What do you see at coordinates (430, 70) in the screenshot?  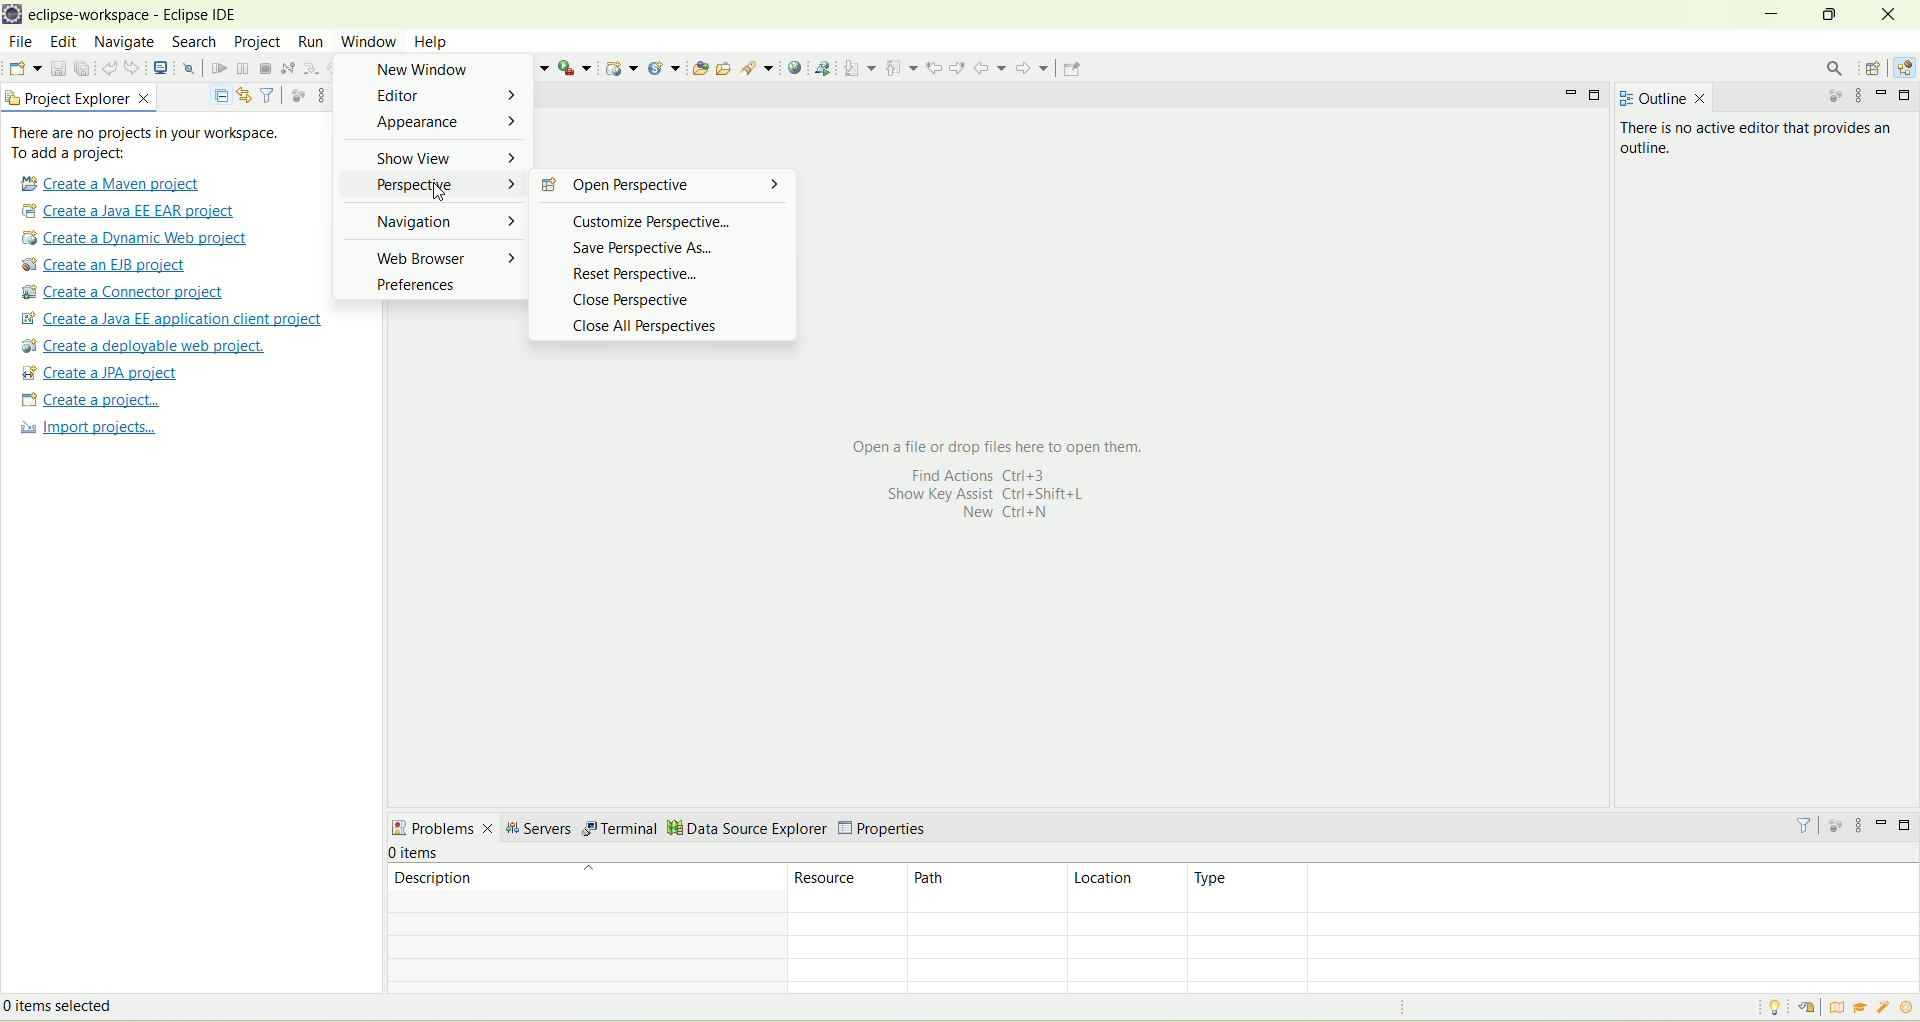 I see `new window` at bounding box center [430, 70].